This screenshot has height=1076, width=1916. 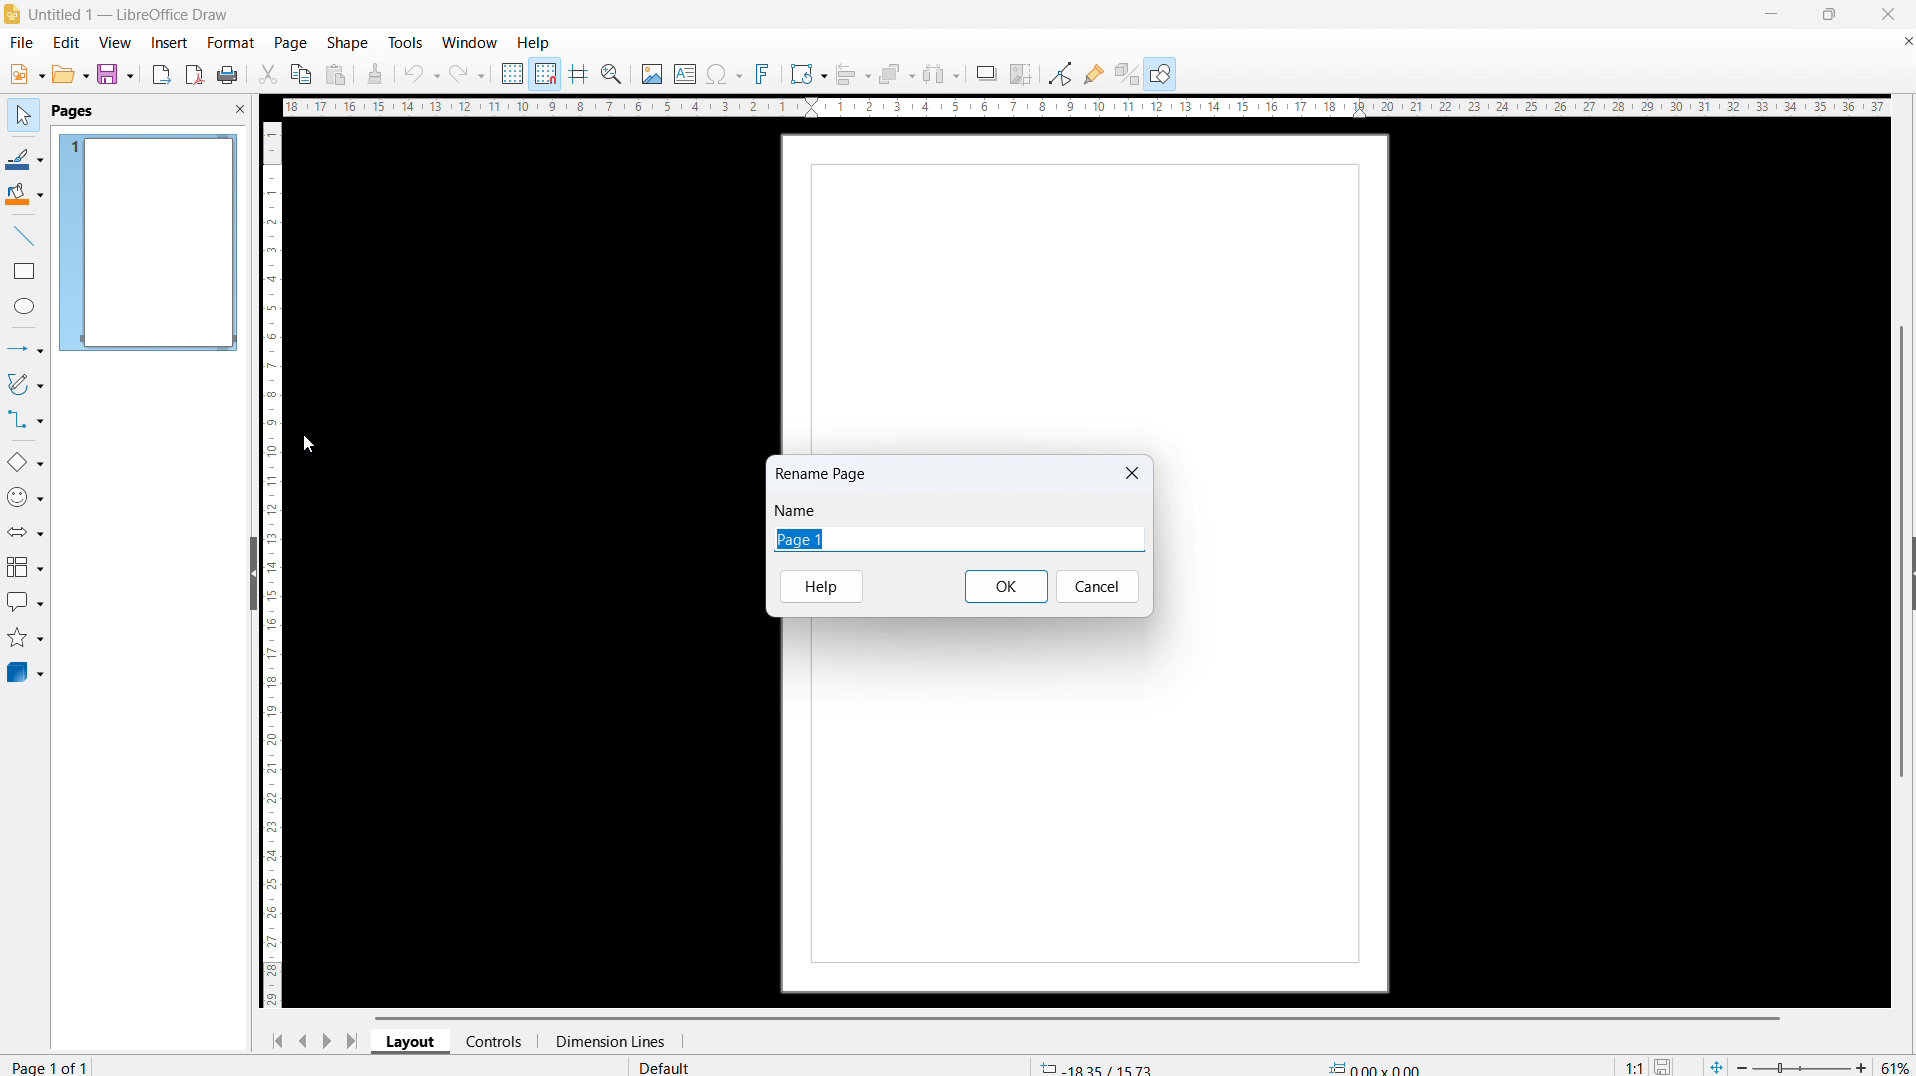 I want to click on Cancel , so click(x=1099, y=587).